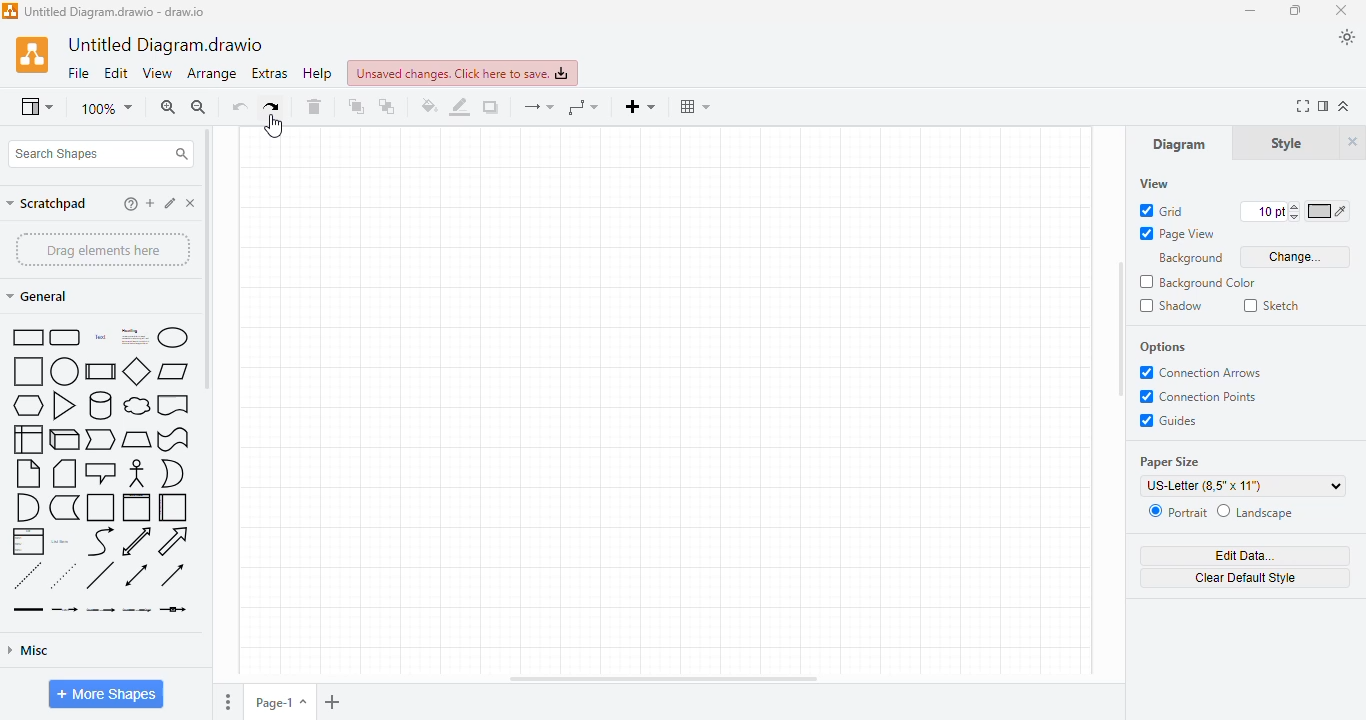 The height and width of the screenshot is (720, 1366). I want to click on search shapes, so click(98, 154).